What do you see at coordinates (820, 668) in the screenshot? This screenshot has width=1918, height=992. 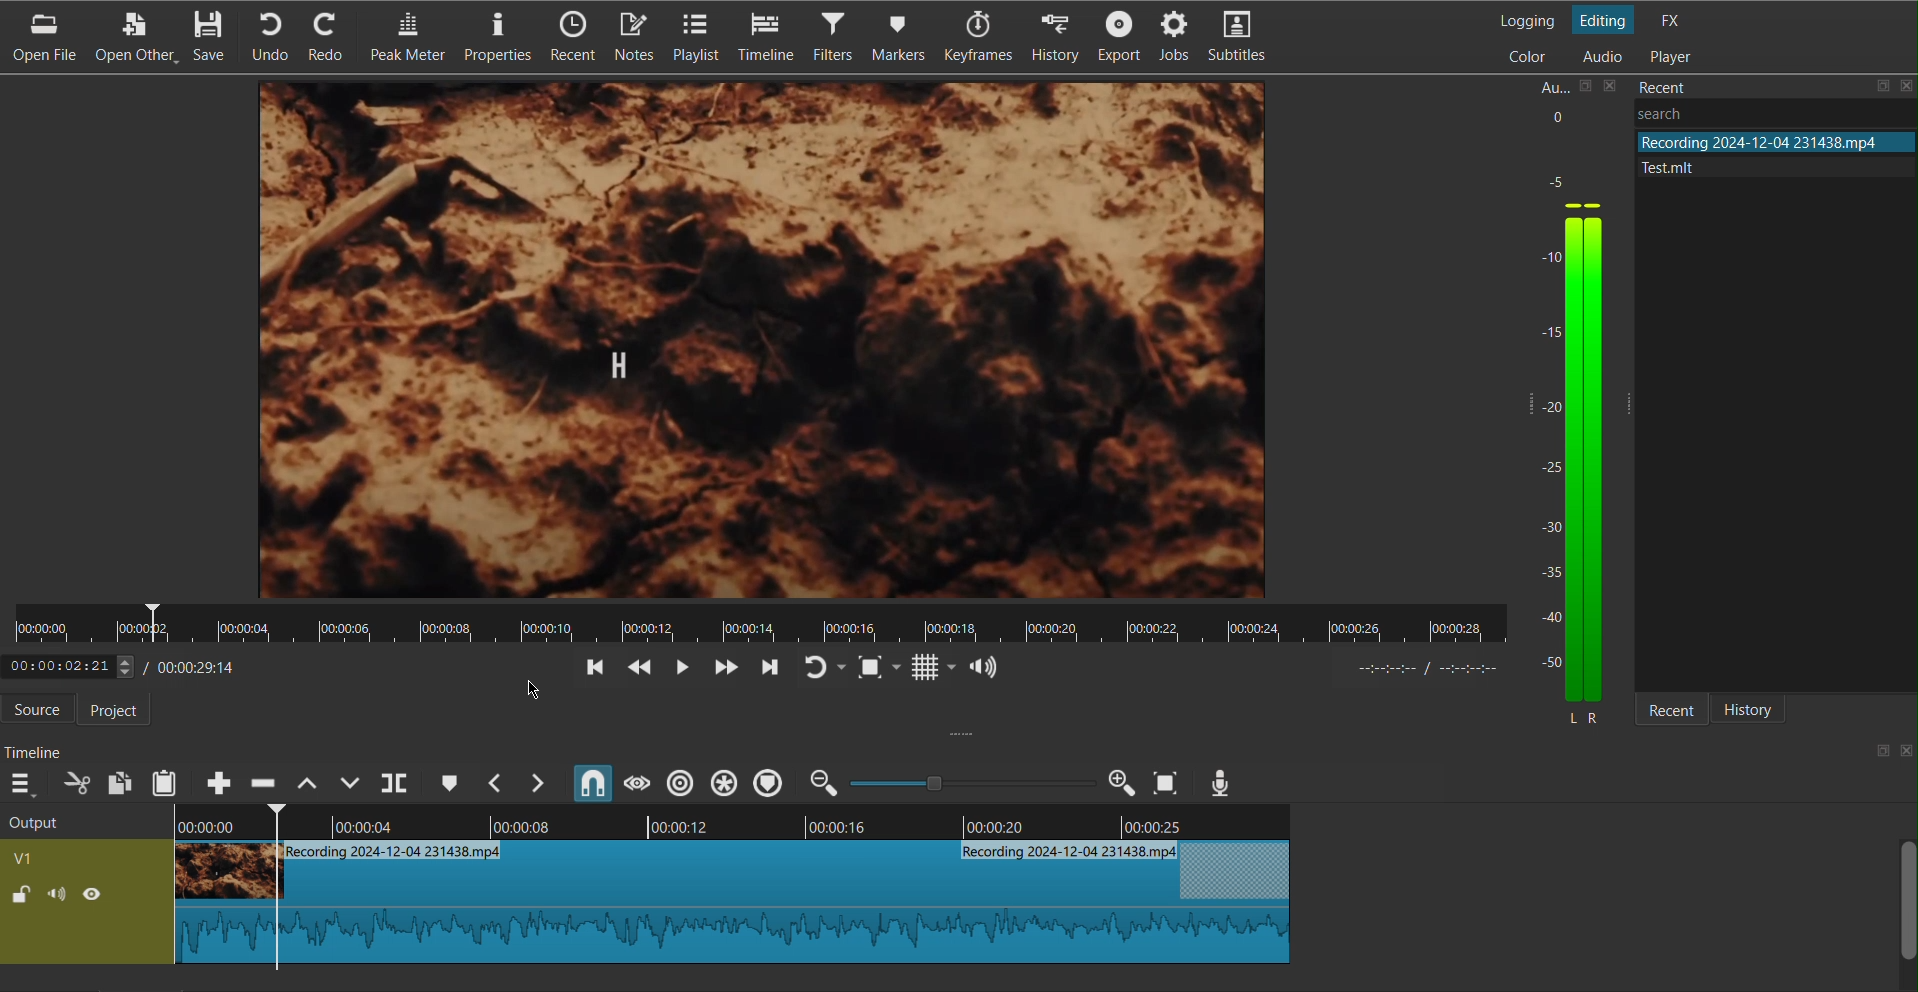 I see `Redo` at bounding box center [820, 668].